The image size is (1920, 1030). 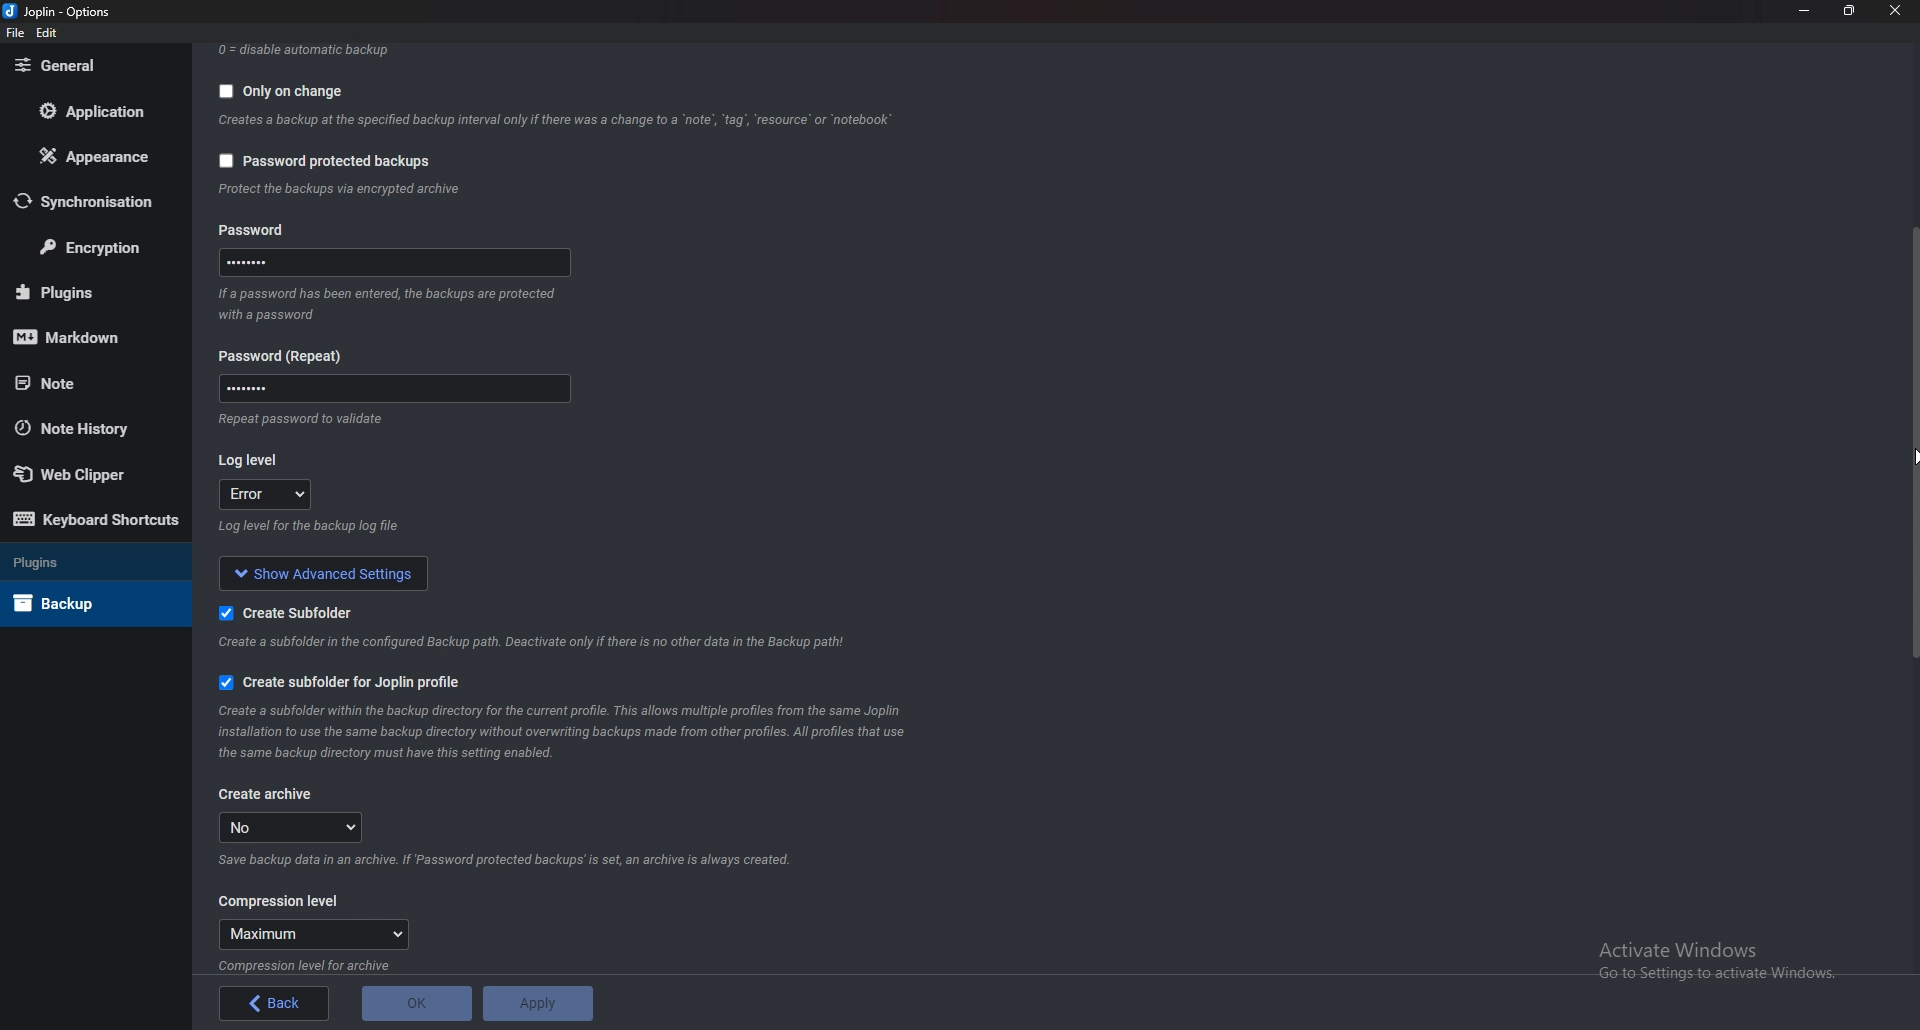 I want to click on close, so click(x=1893, y=11).